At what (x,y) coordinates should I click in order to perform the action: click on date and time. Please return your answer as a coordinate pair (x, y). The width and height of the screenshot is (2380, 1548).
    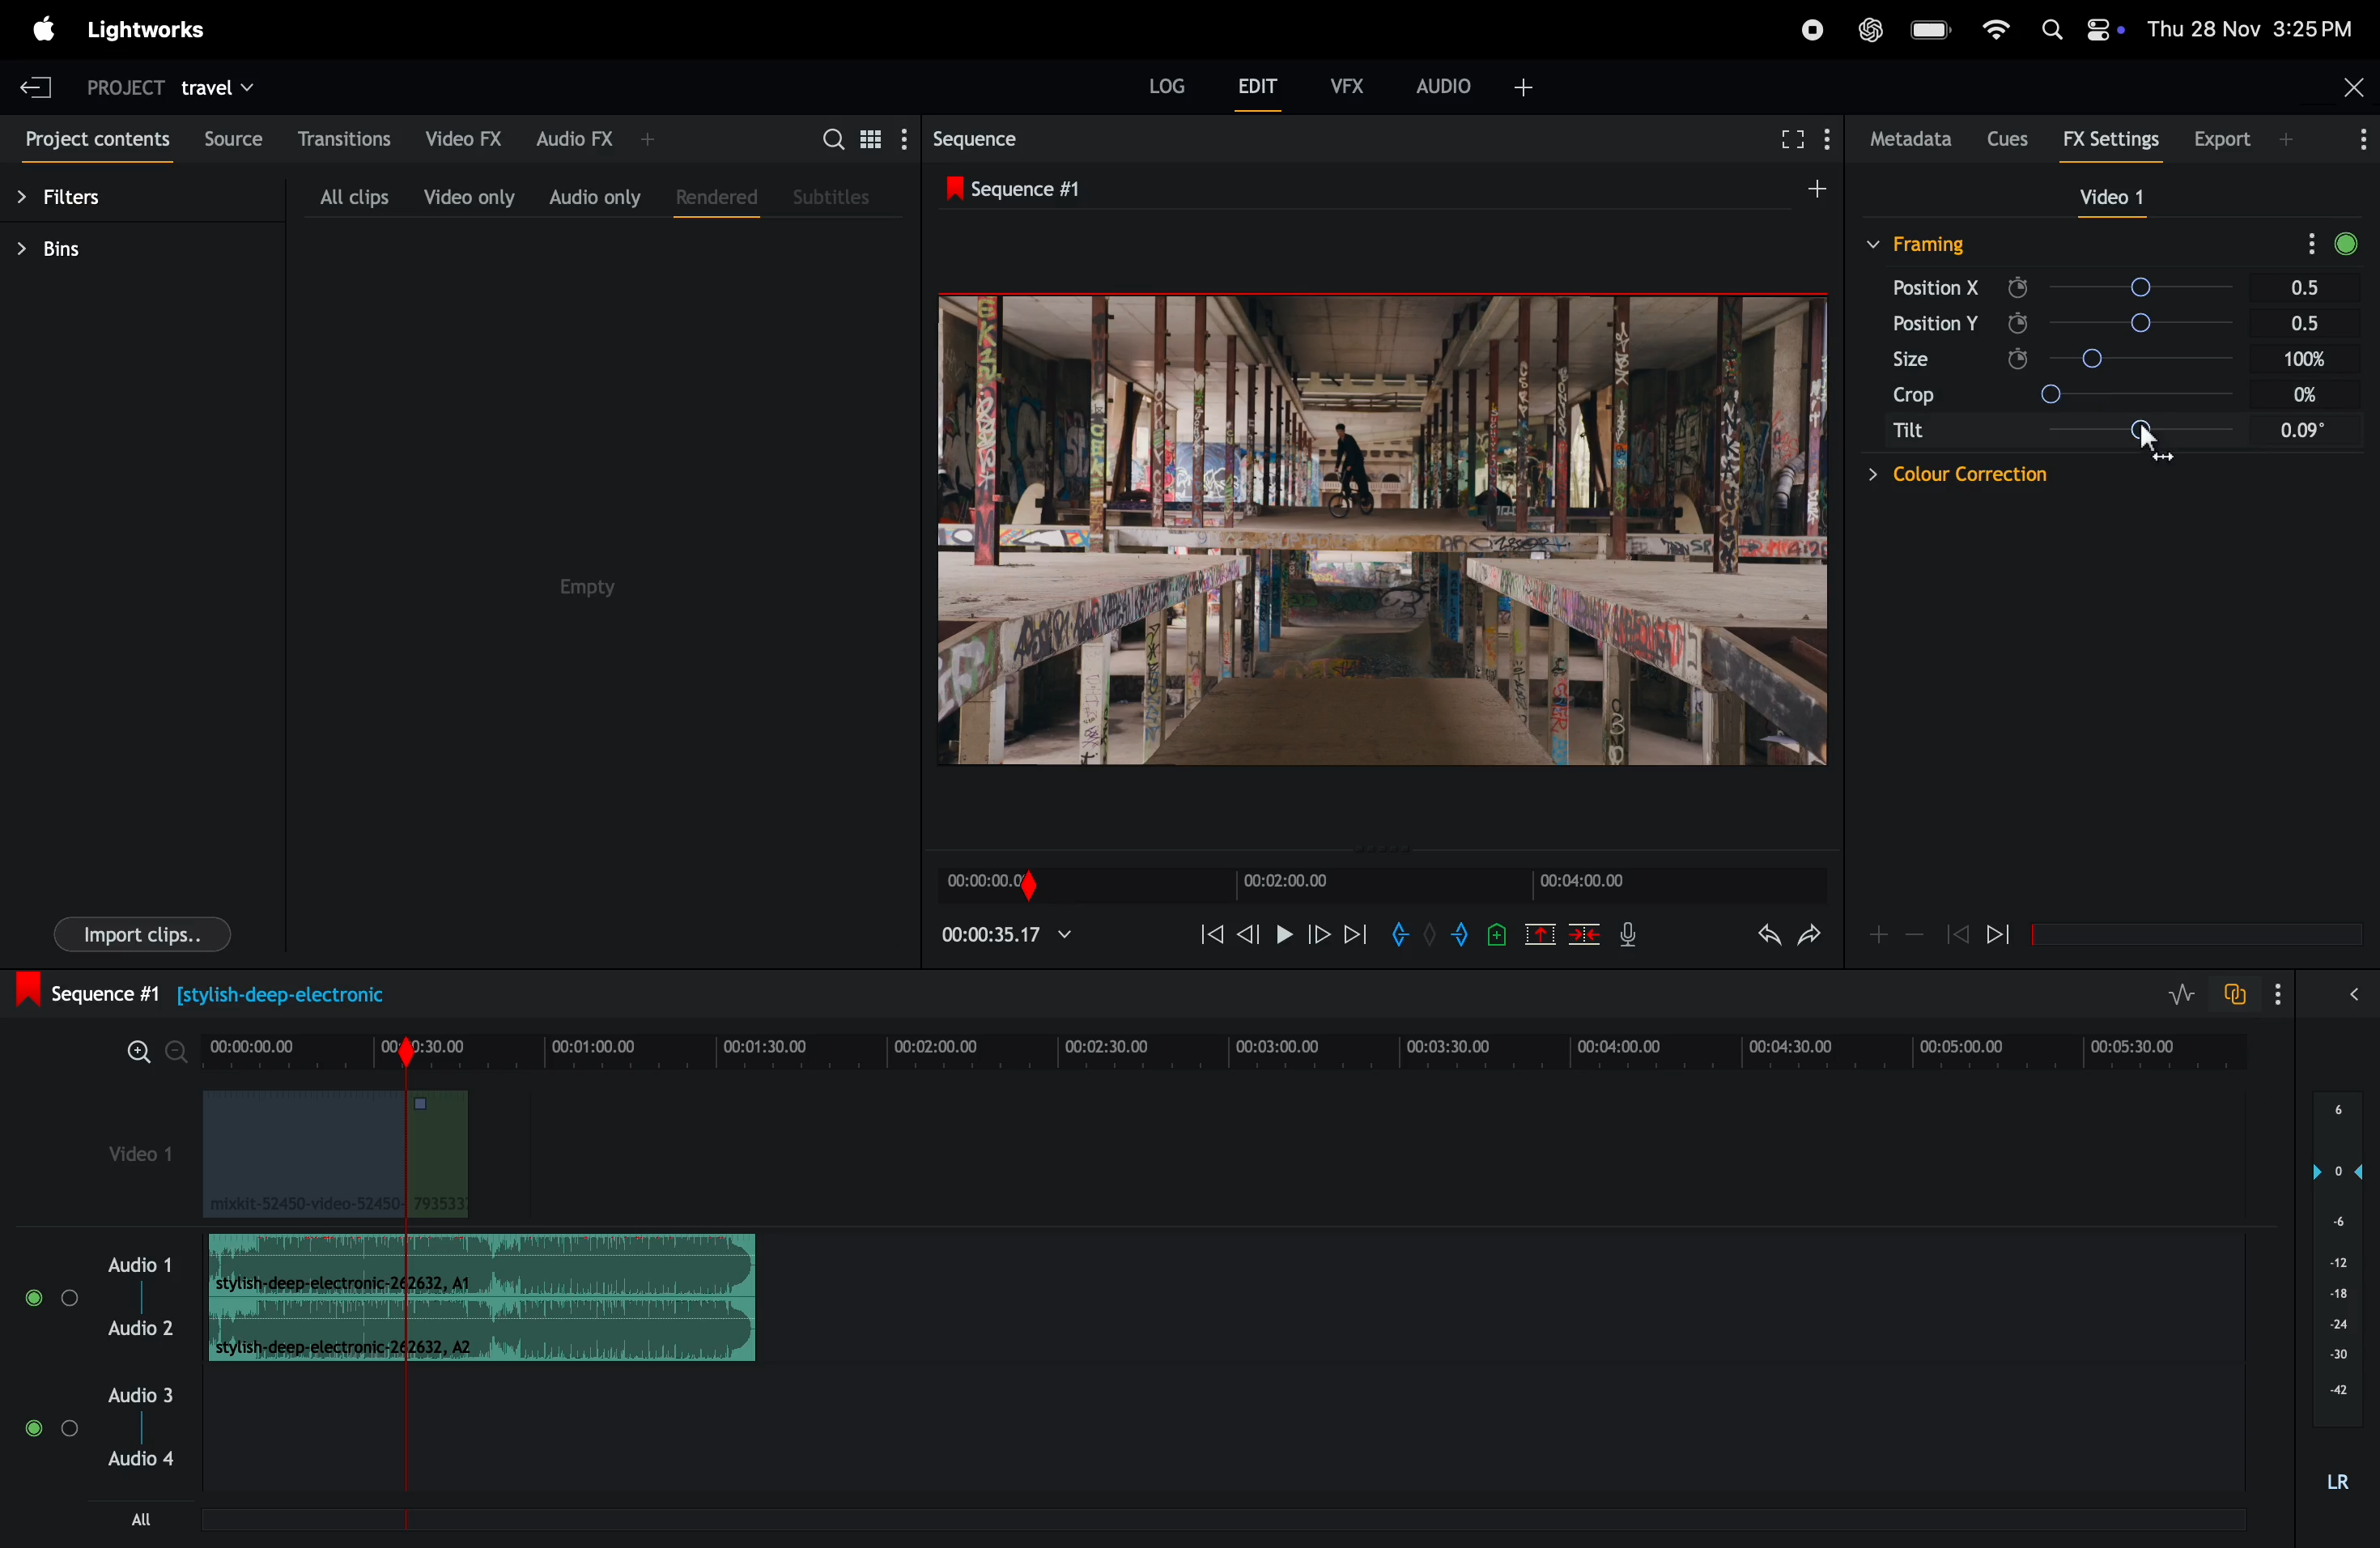
    Looking at the image, I should click on (2253, 30).